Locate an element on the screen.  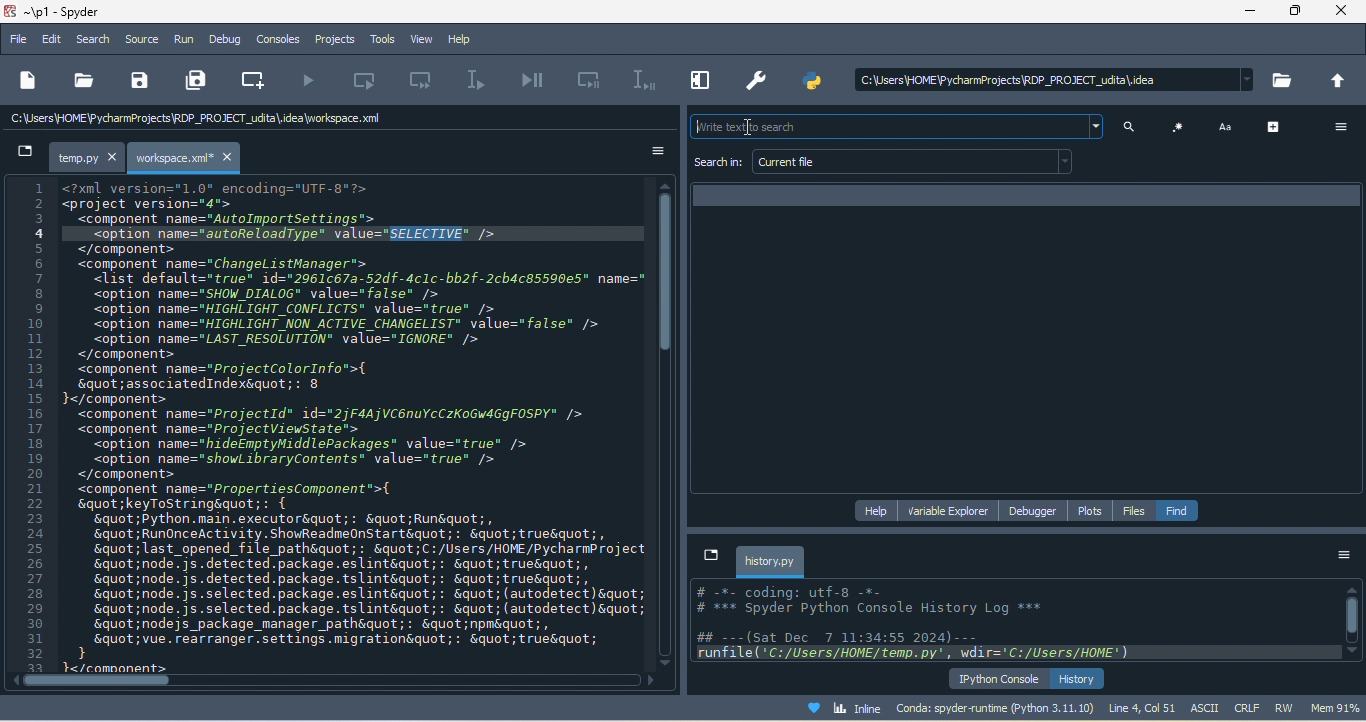
current file is located at coordinates (916, 162).